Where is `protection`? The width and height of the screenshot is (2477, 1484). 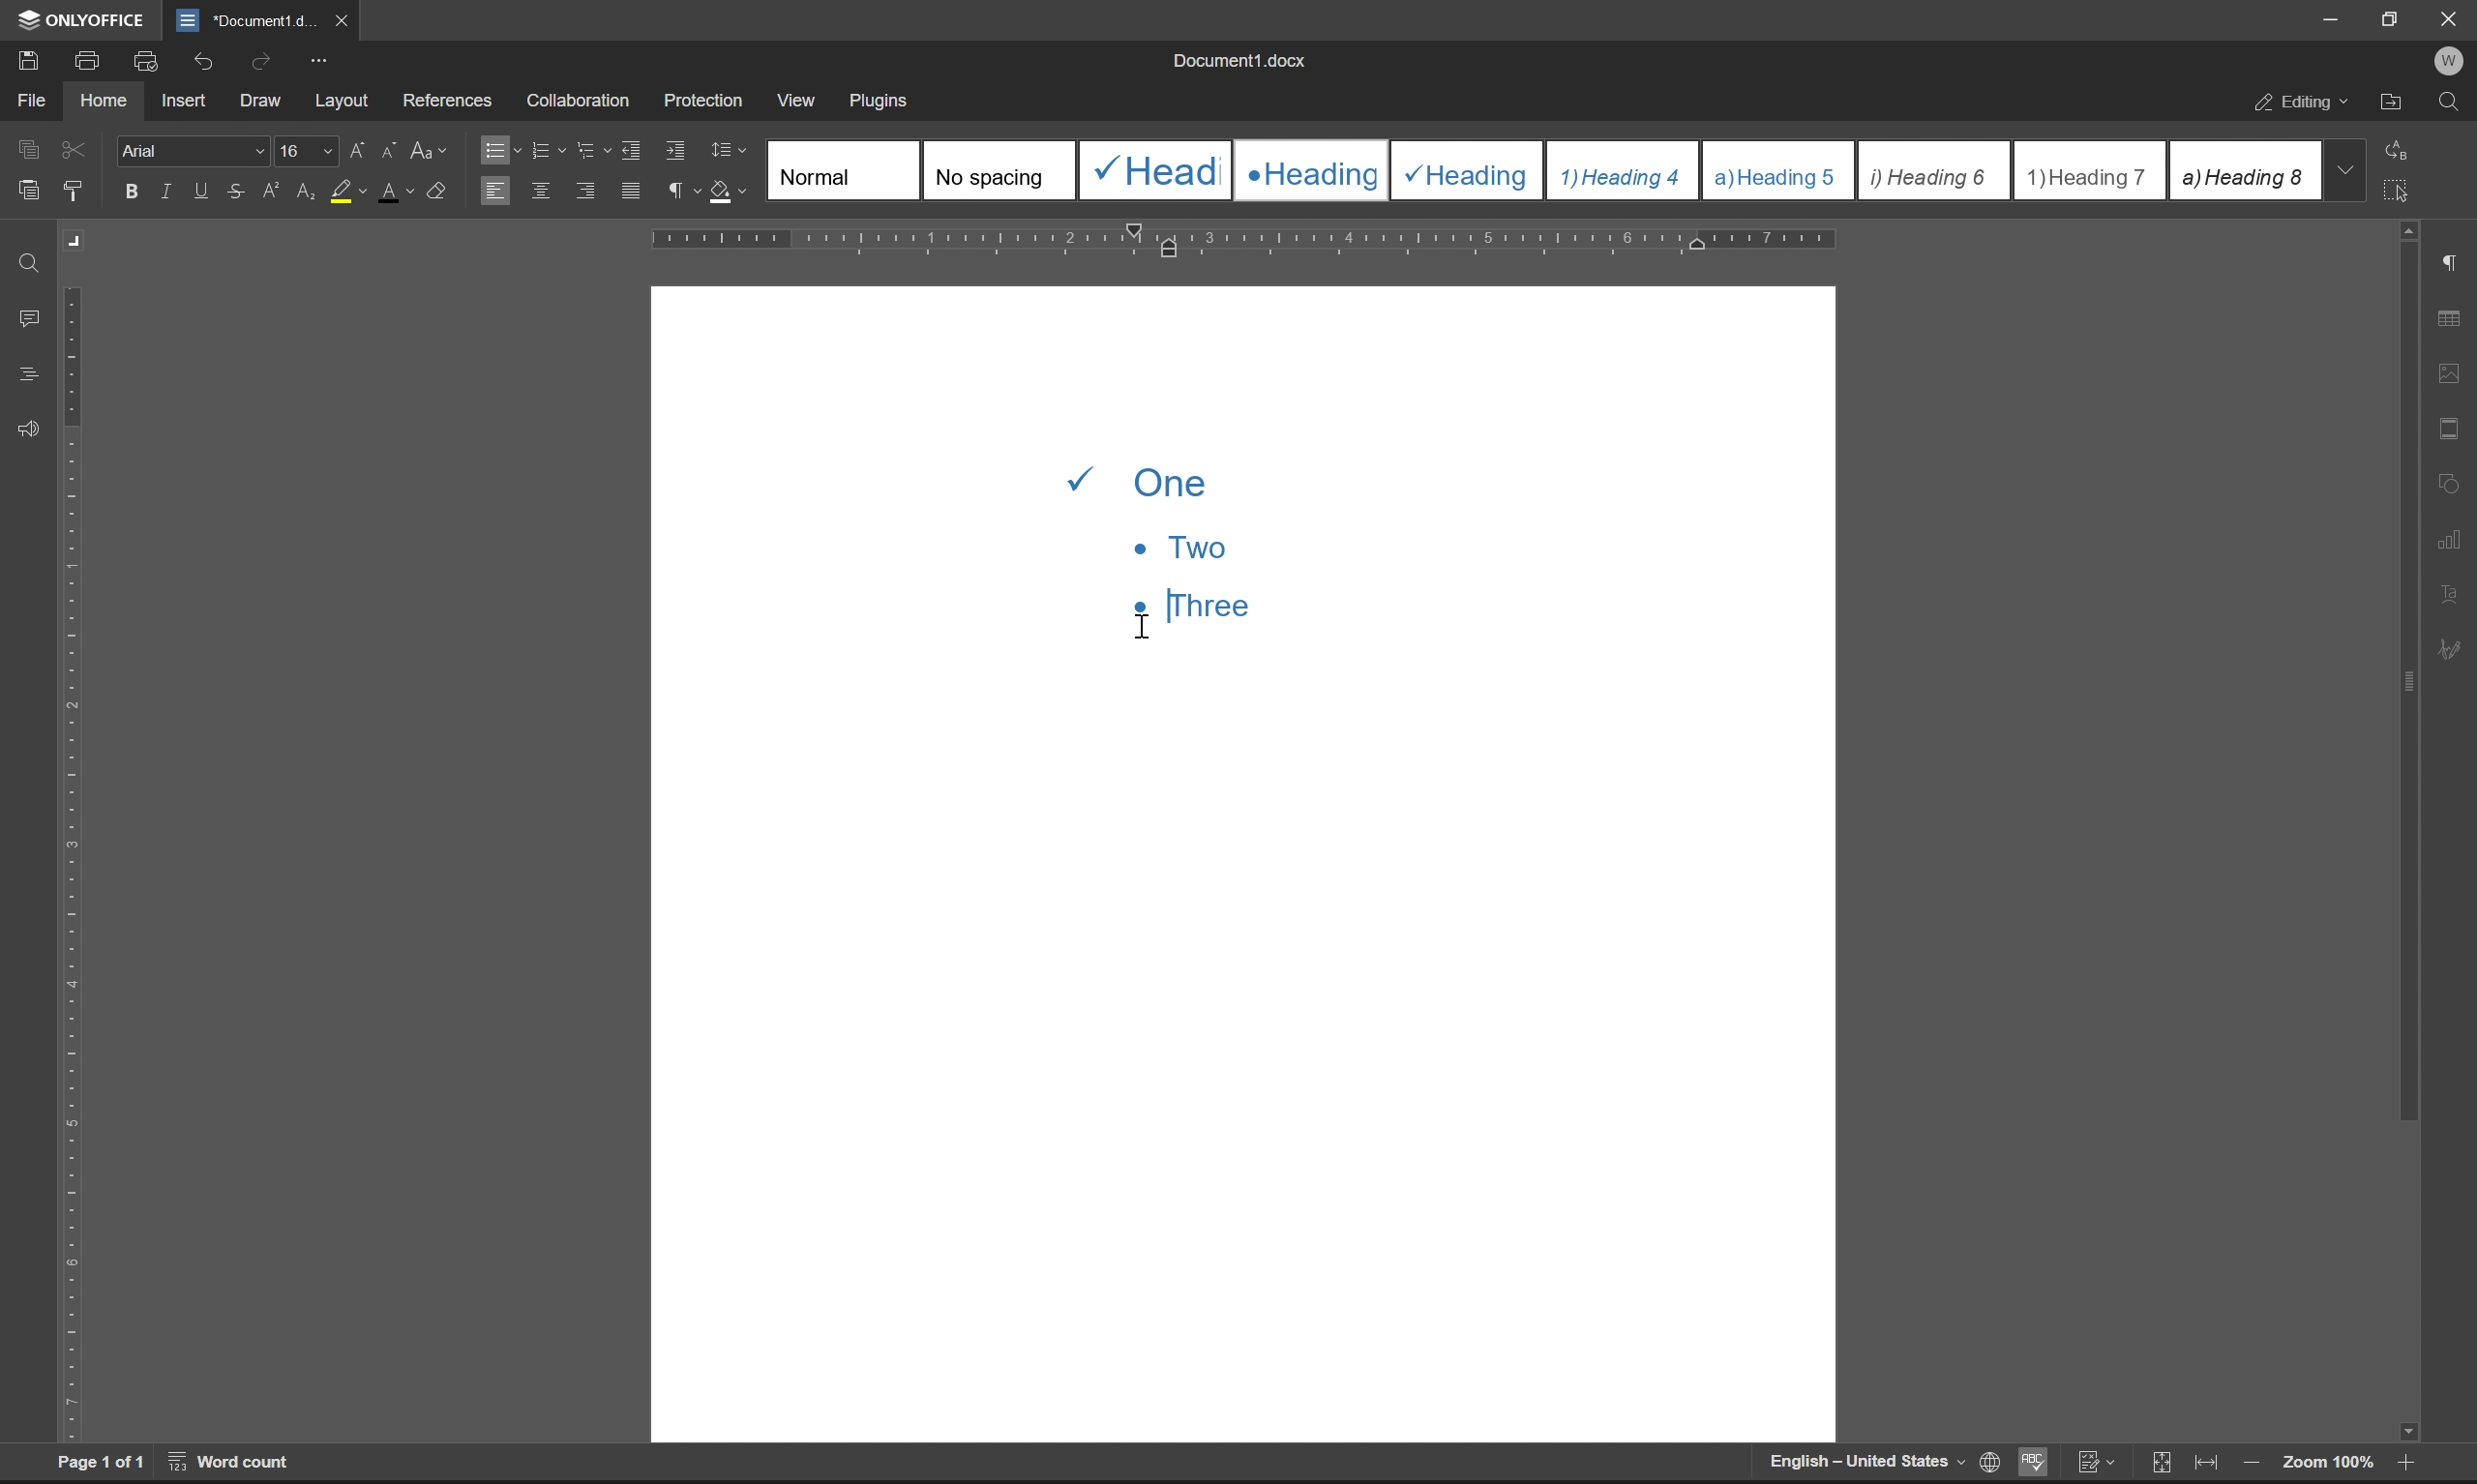
protection is located at coordinates (706, 99).